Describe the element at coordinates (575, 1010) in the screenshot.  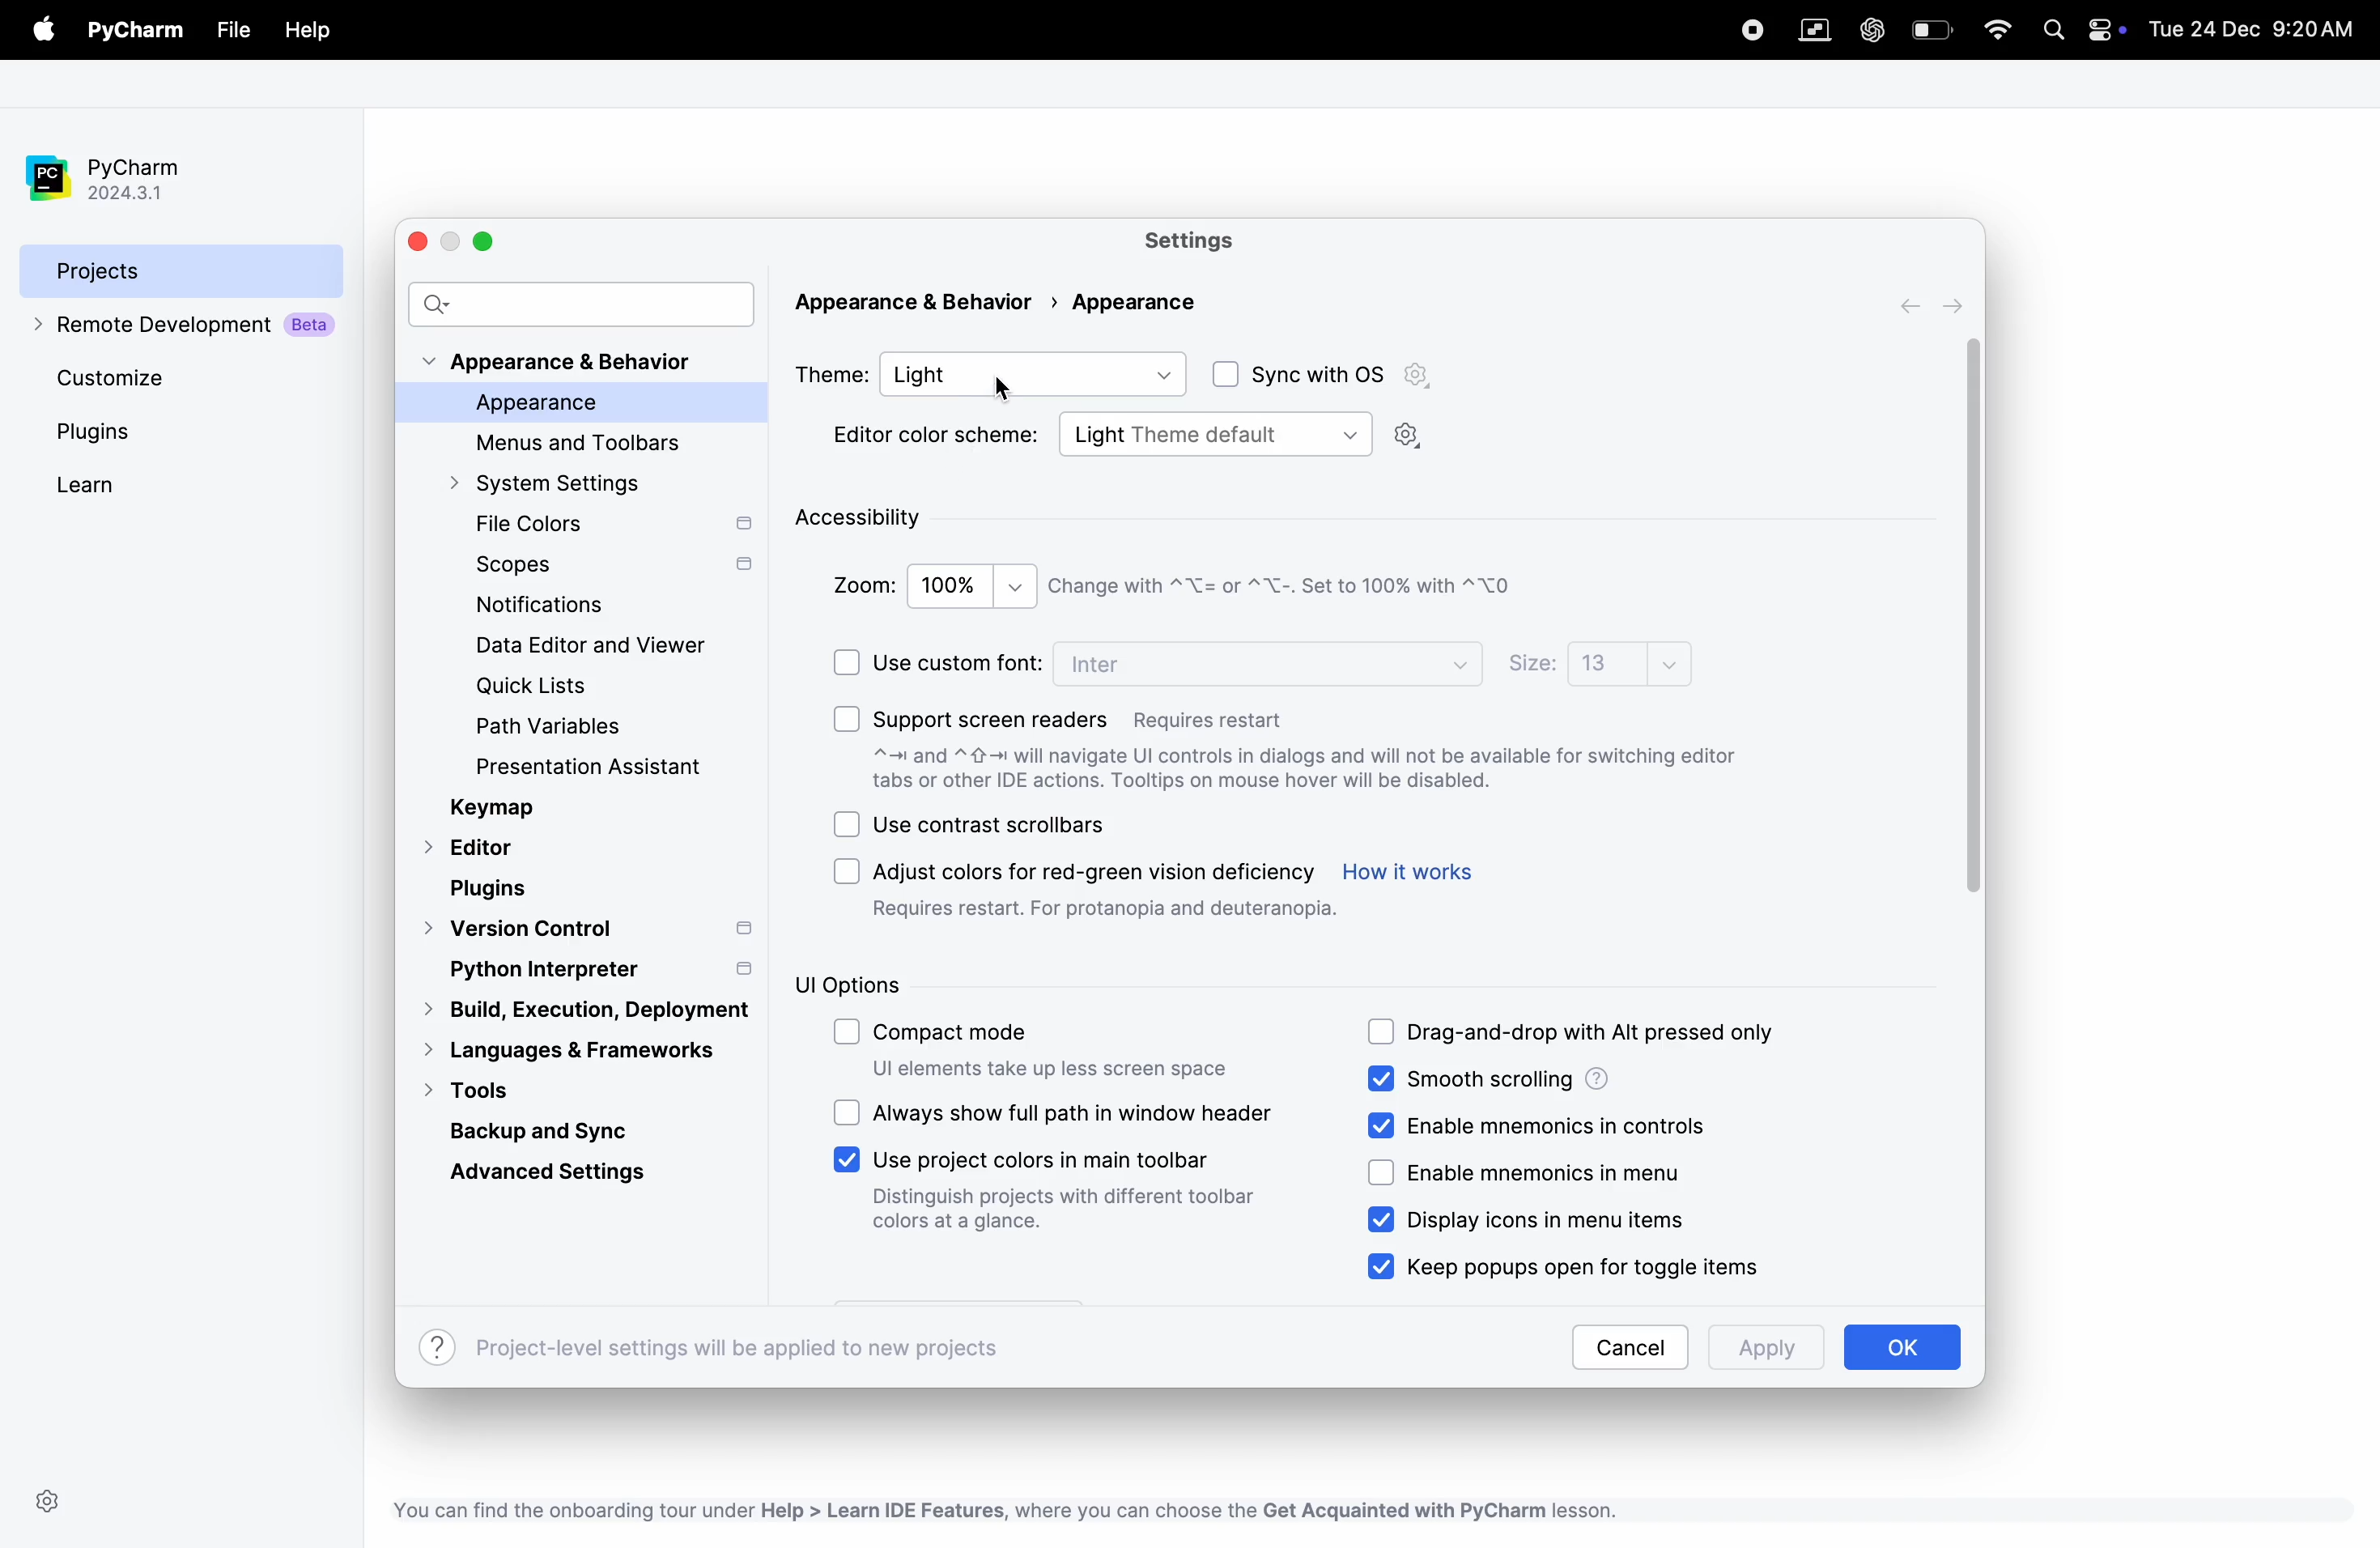
I see `build execution and deployment` at that location.